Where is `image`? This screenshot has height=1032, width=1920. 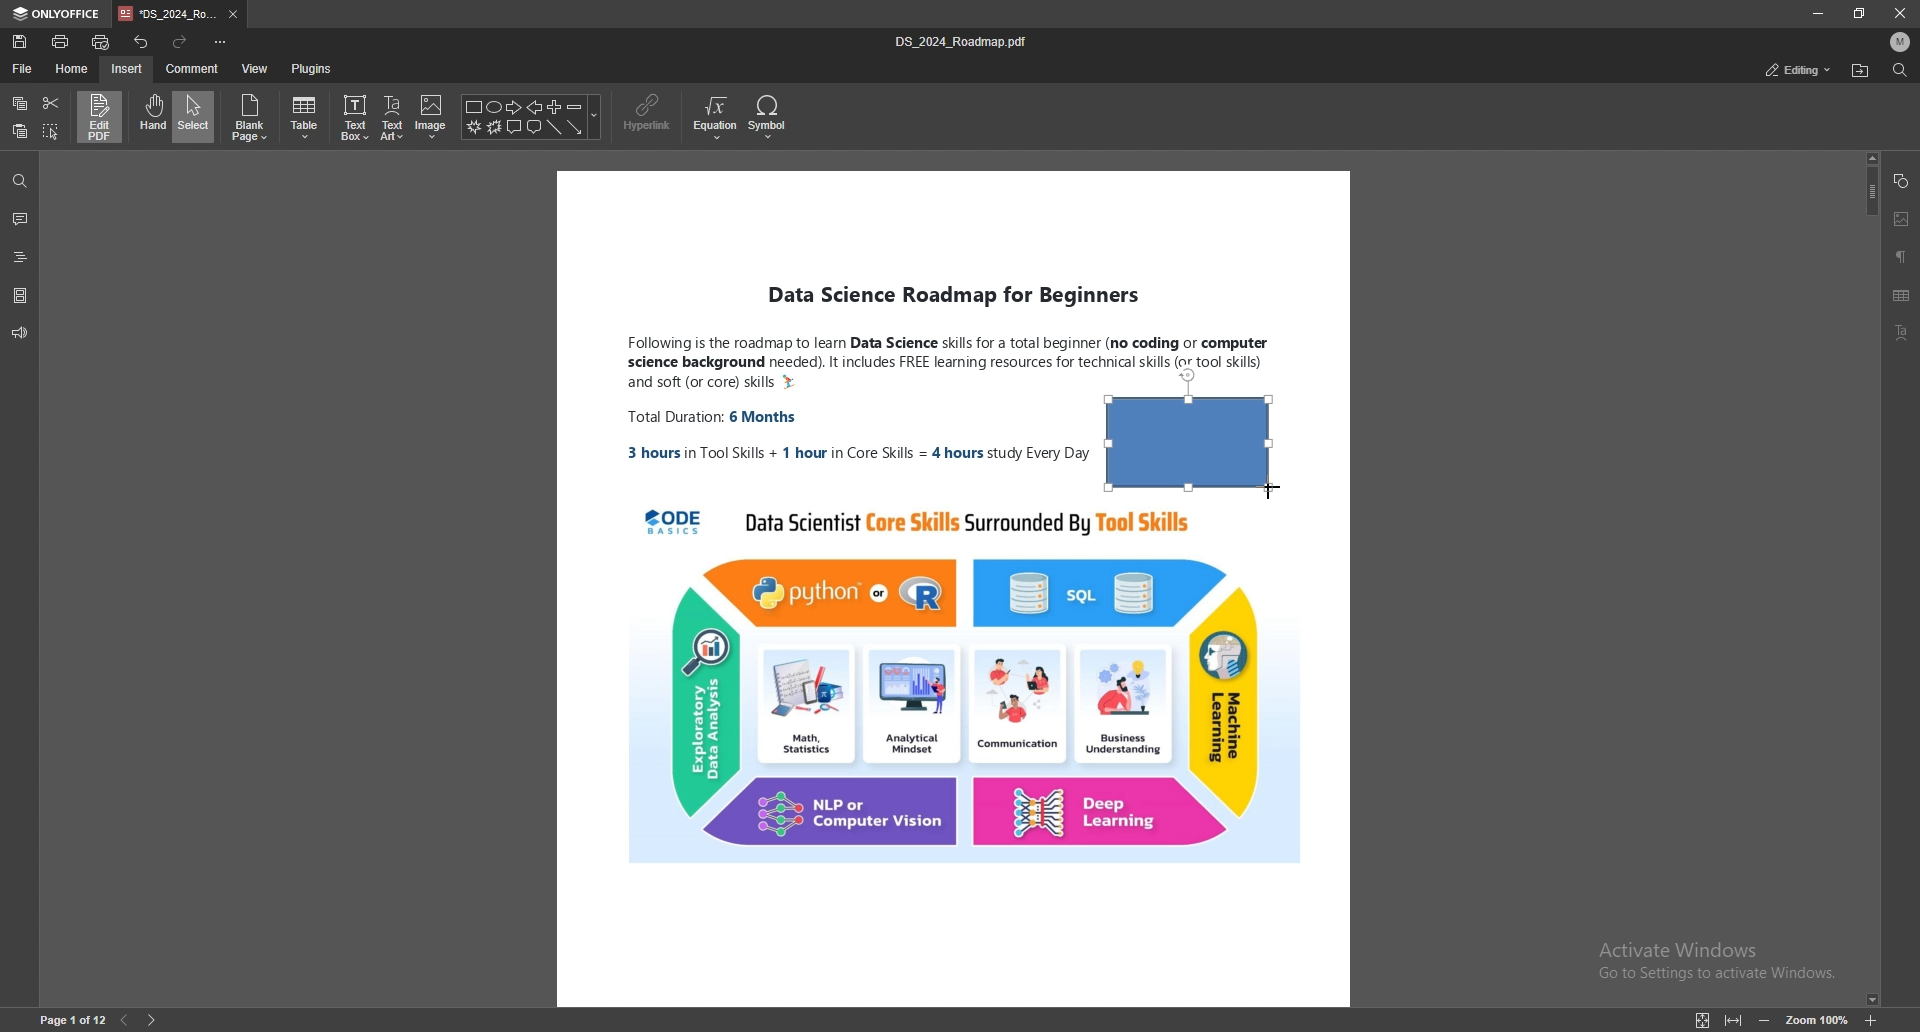
image is located at coordinates (431, 117).